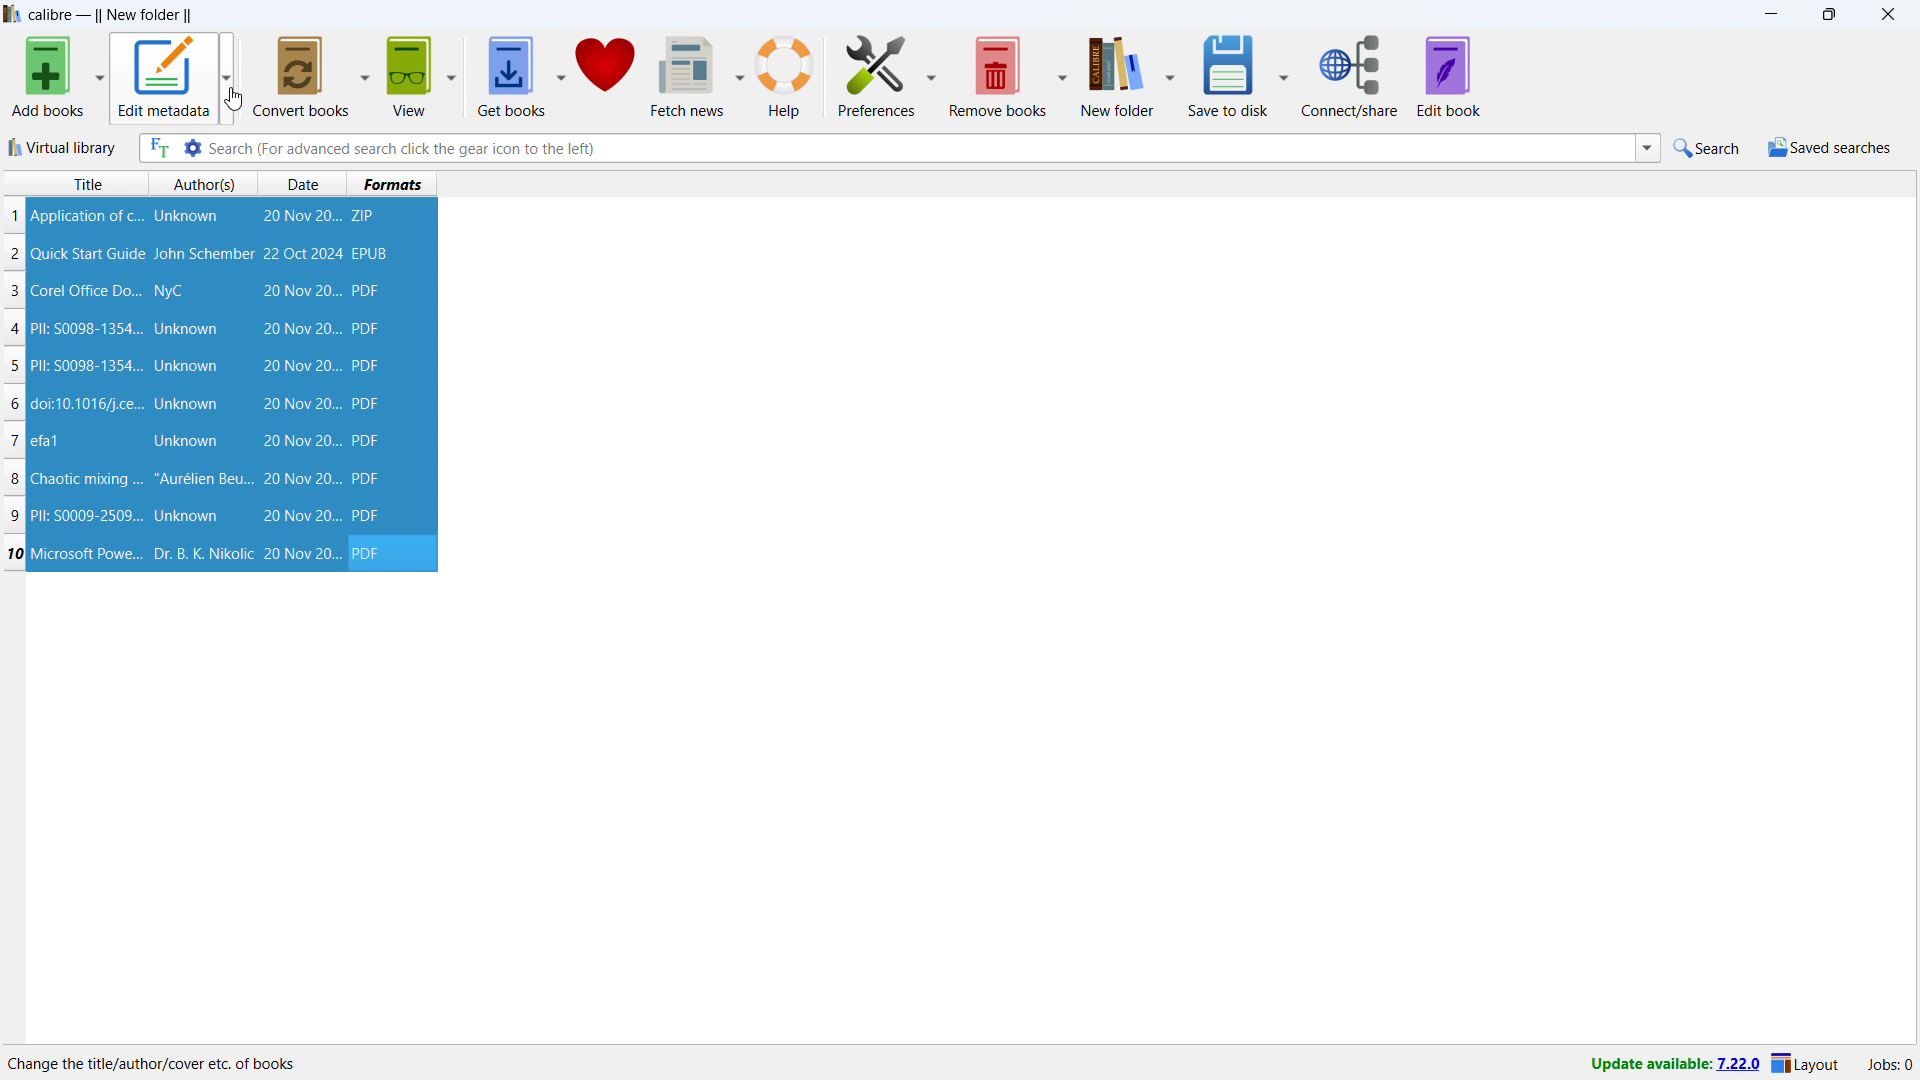 The width and height of the screenshot is (1920, 1080). I want to click on Unknown, so click(187, 442).